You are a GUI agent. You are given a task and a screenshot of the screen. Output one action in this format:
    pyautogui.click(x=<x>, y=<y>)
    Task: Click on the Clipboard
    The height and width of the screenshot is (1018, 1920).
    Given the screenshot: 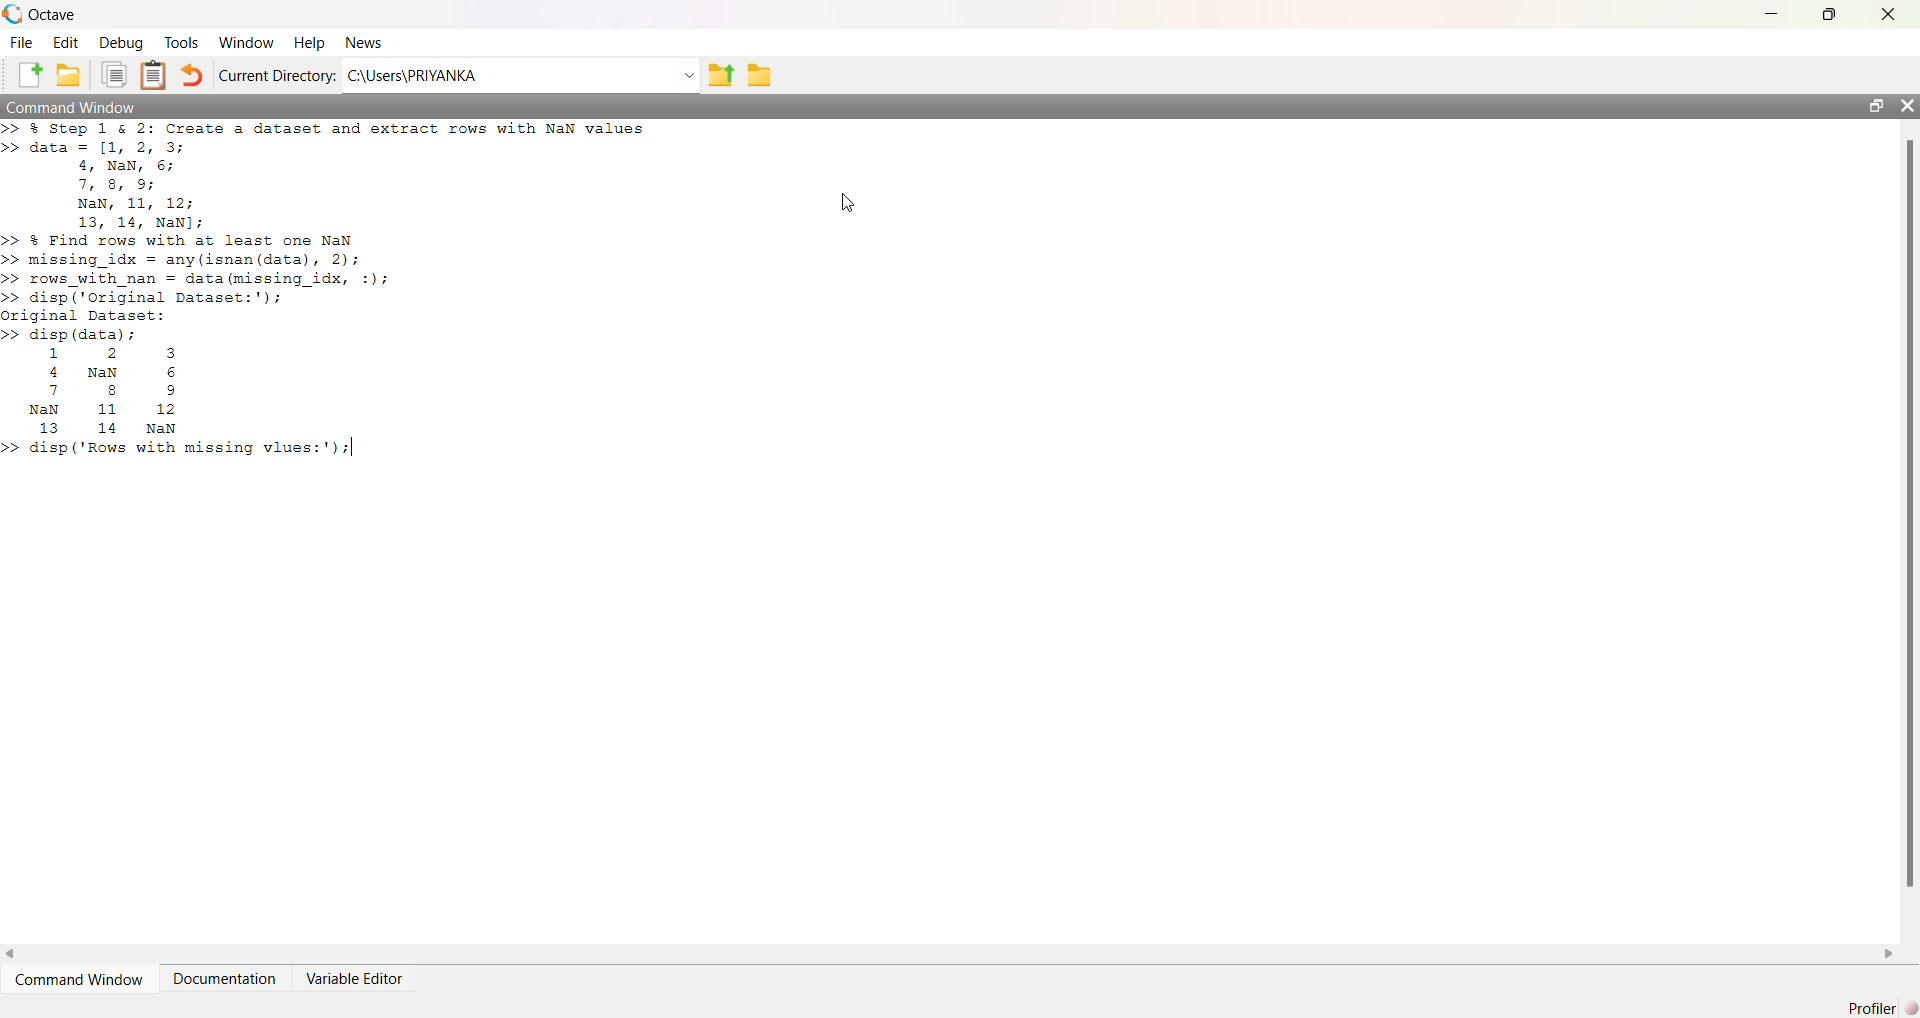 What is the action you would take?
    pyautogui.click(x=152, y=75)
    